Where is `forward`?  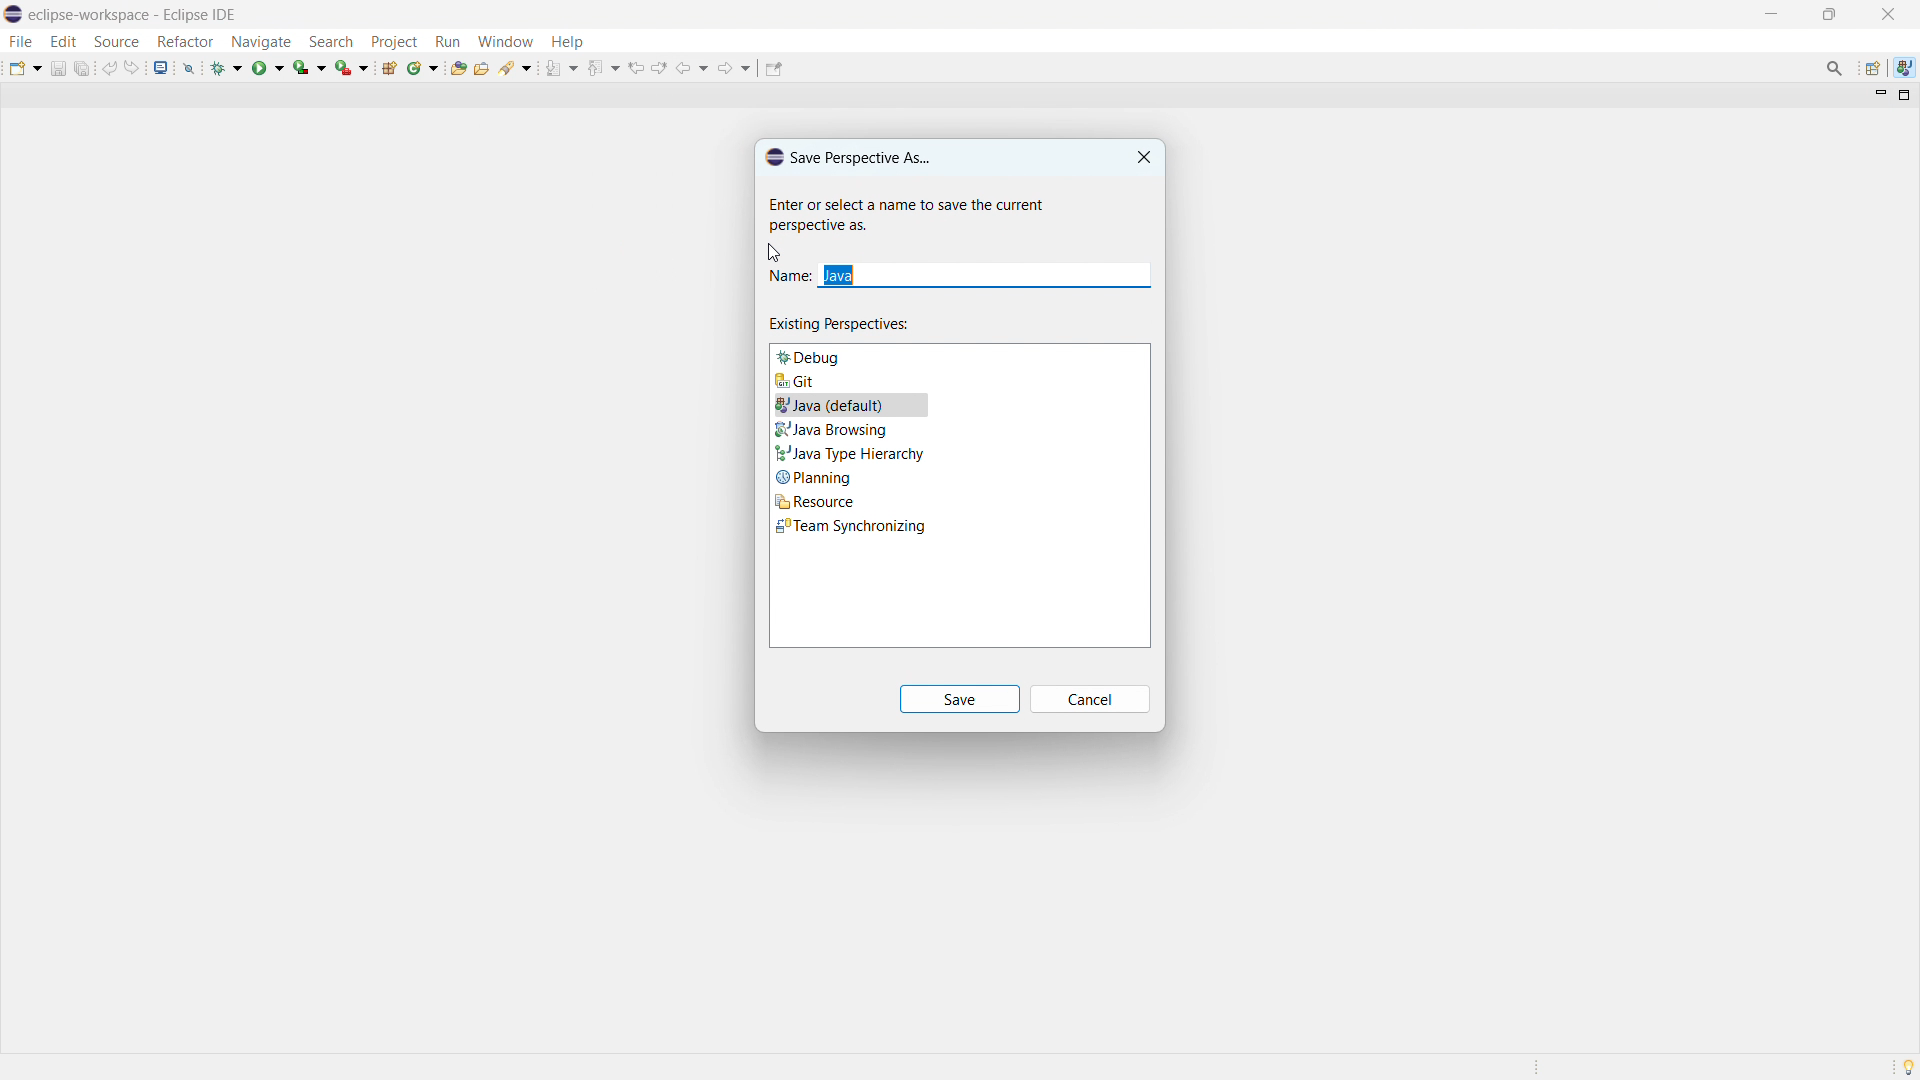 forward is located at coordinates (734, 67).